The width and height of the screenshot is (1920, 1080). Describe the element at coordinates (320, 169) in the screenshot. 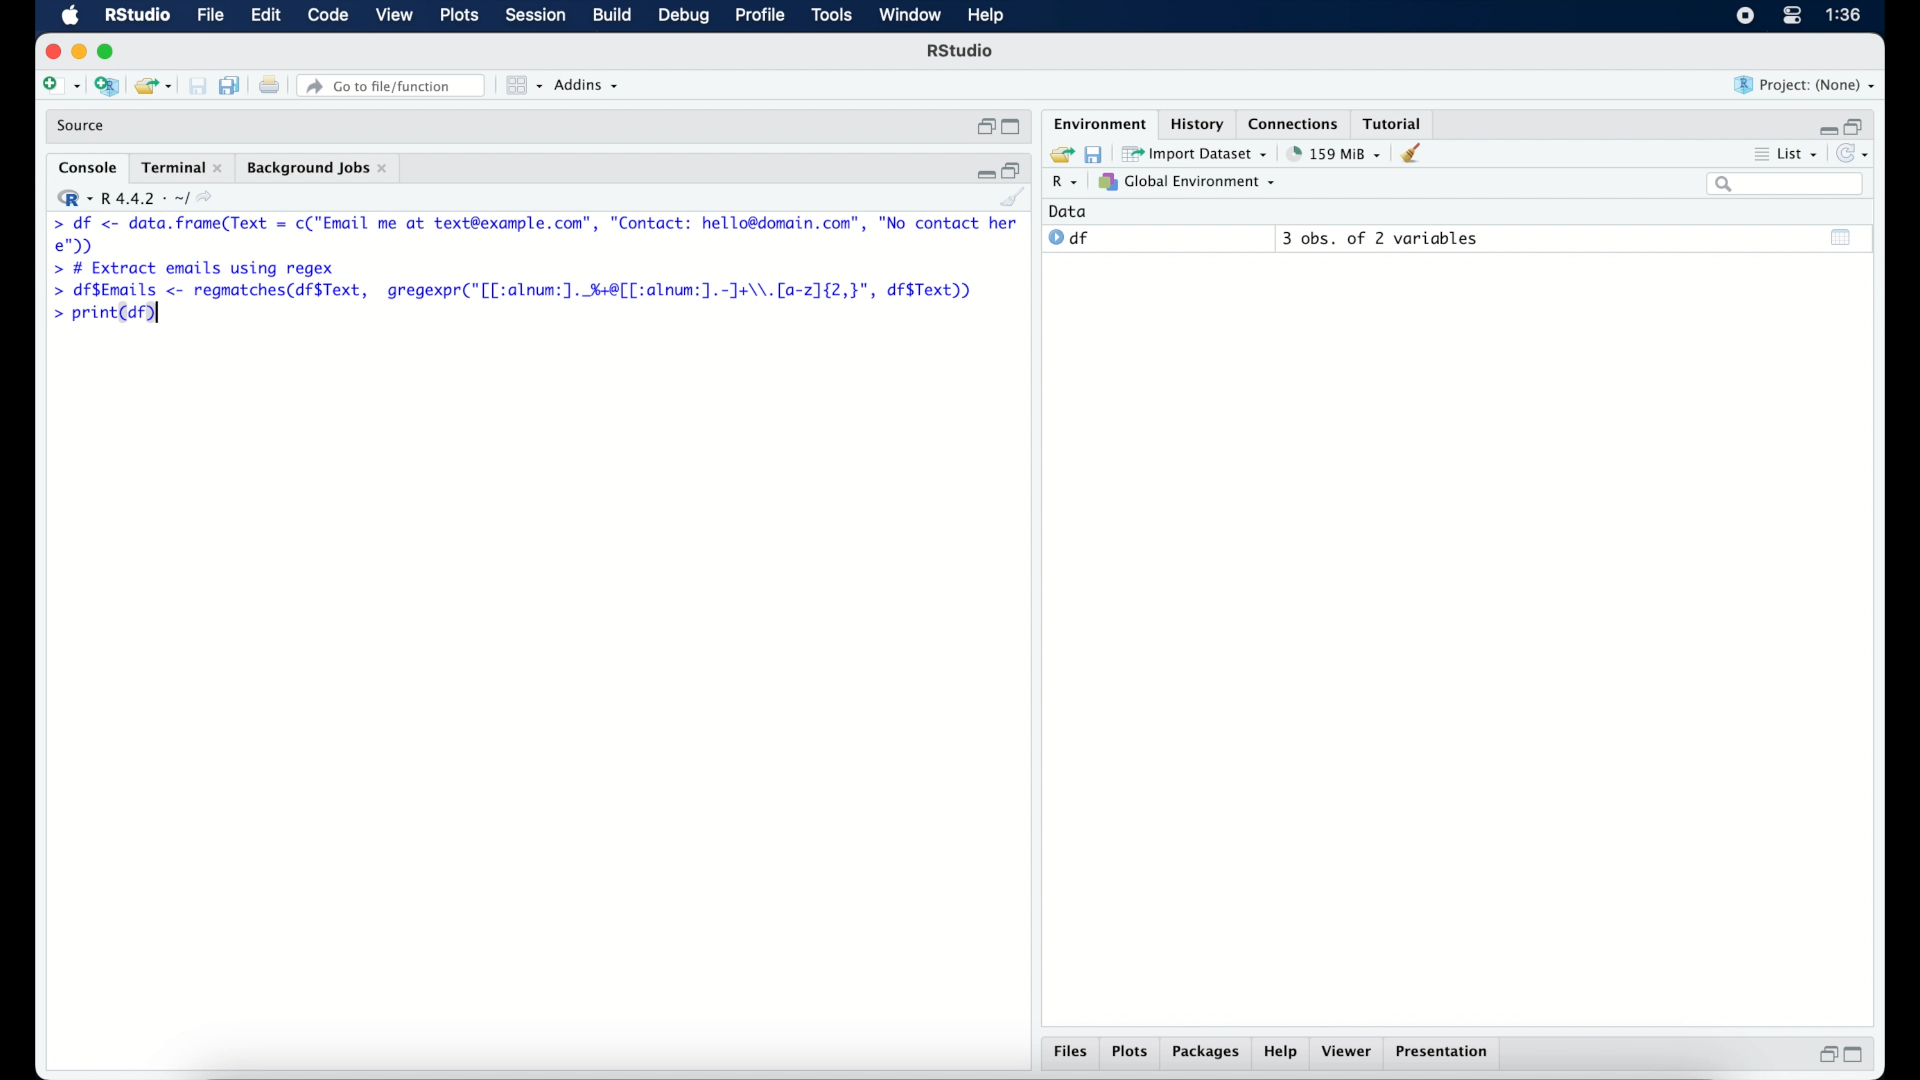

I see `background jobs` at that location.